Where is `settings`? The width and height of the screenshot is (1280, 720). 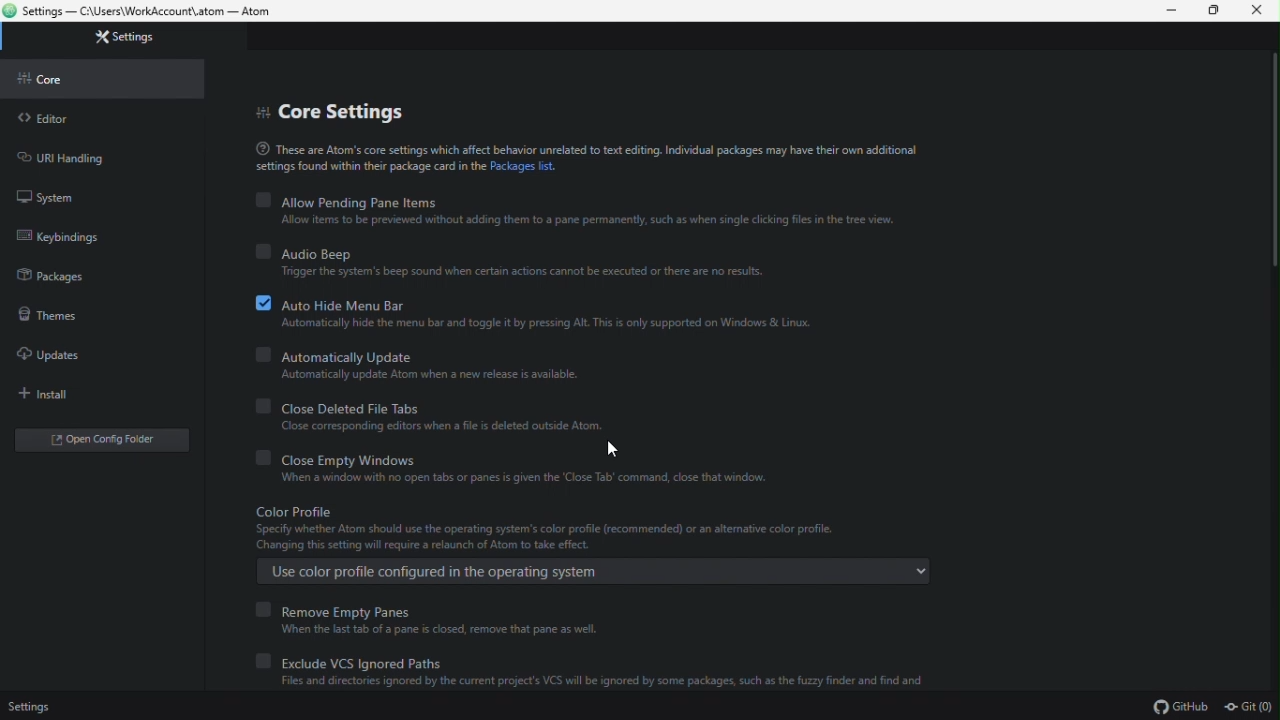
settings is located at coordinates (31, 708).